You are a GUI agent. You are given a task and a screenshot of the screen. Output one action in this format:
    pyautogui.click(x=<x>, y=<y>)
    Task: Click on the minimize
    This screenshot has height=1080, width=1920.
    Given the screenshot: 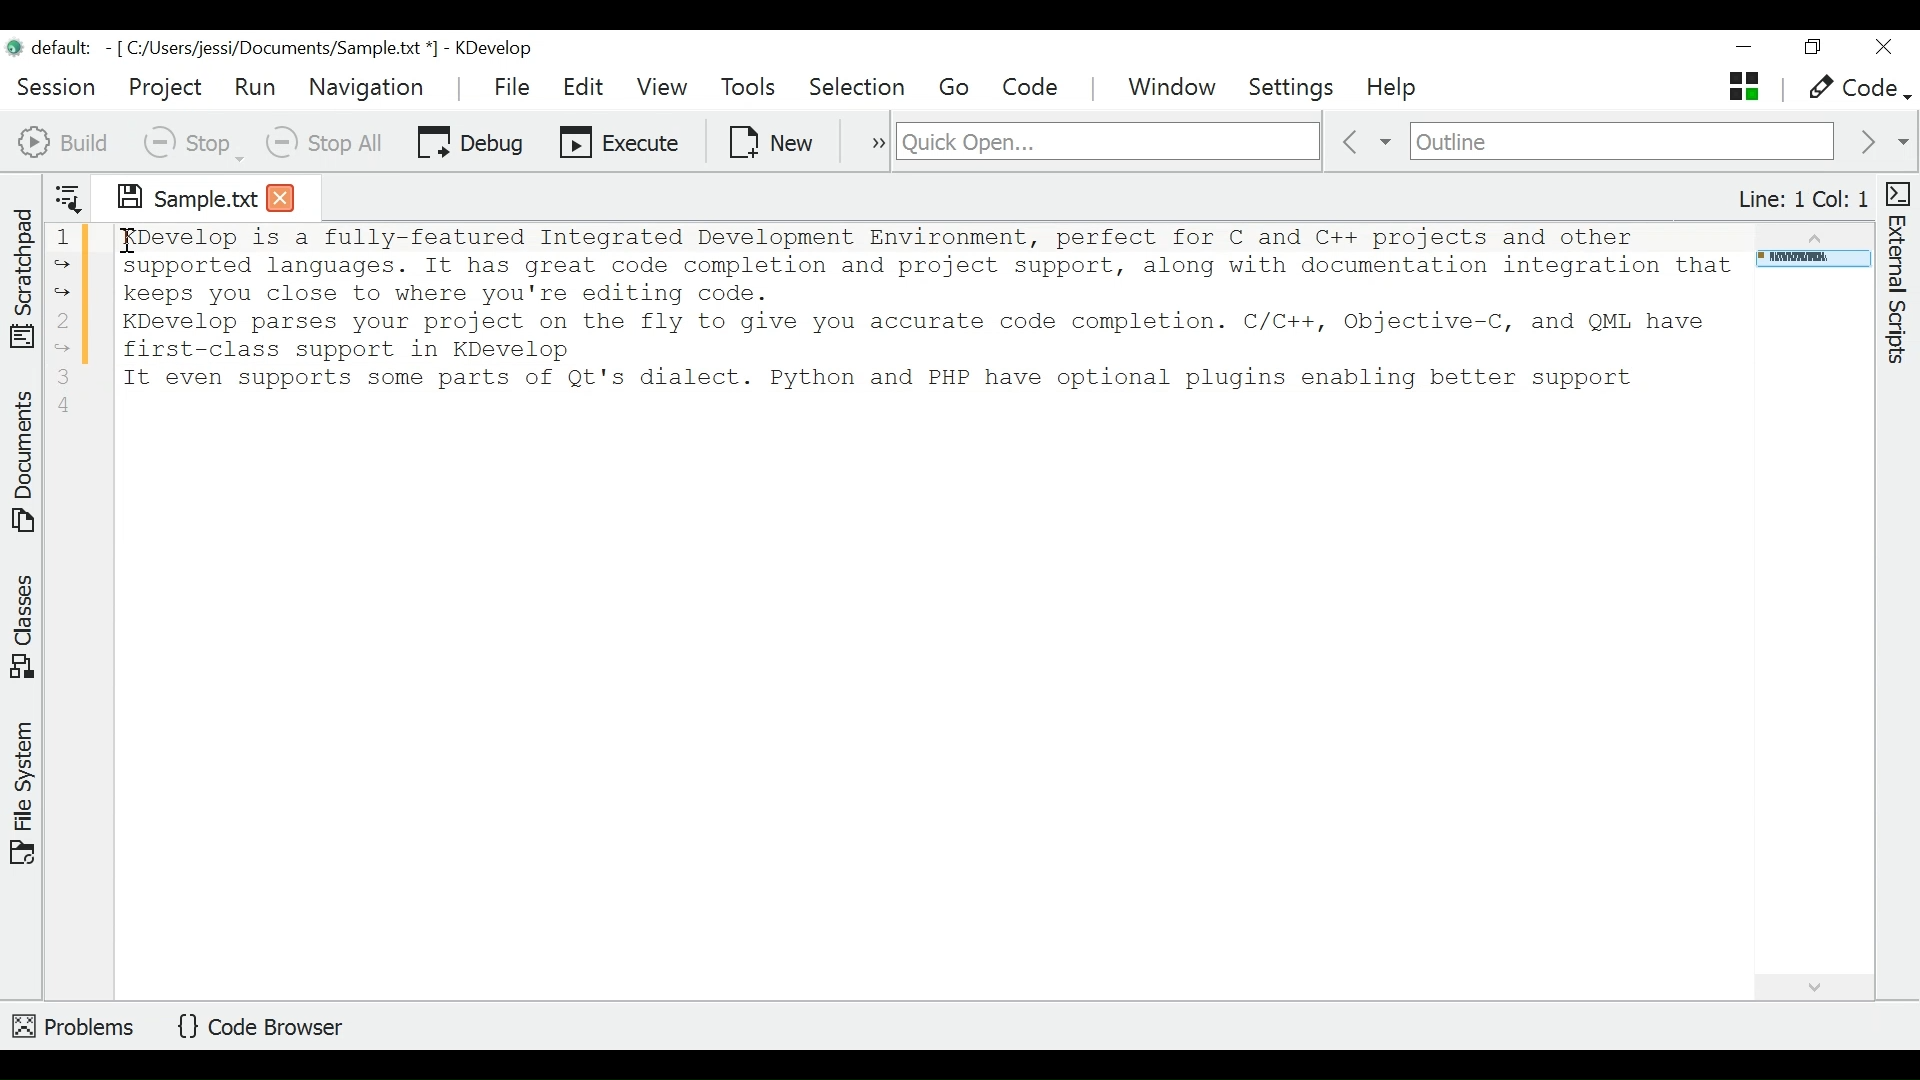 What is the action you would take?
    pyautogui.click(x=1747, y=49)
    